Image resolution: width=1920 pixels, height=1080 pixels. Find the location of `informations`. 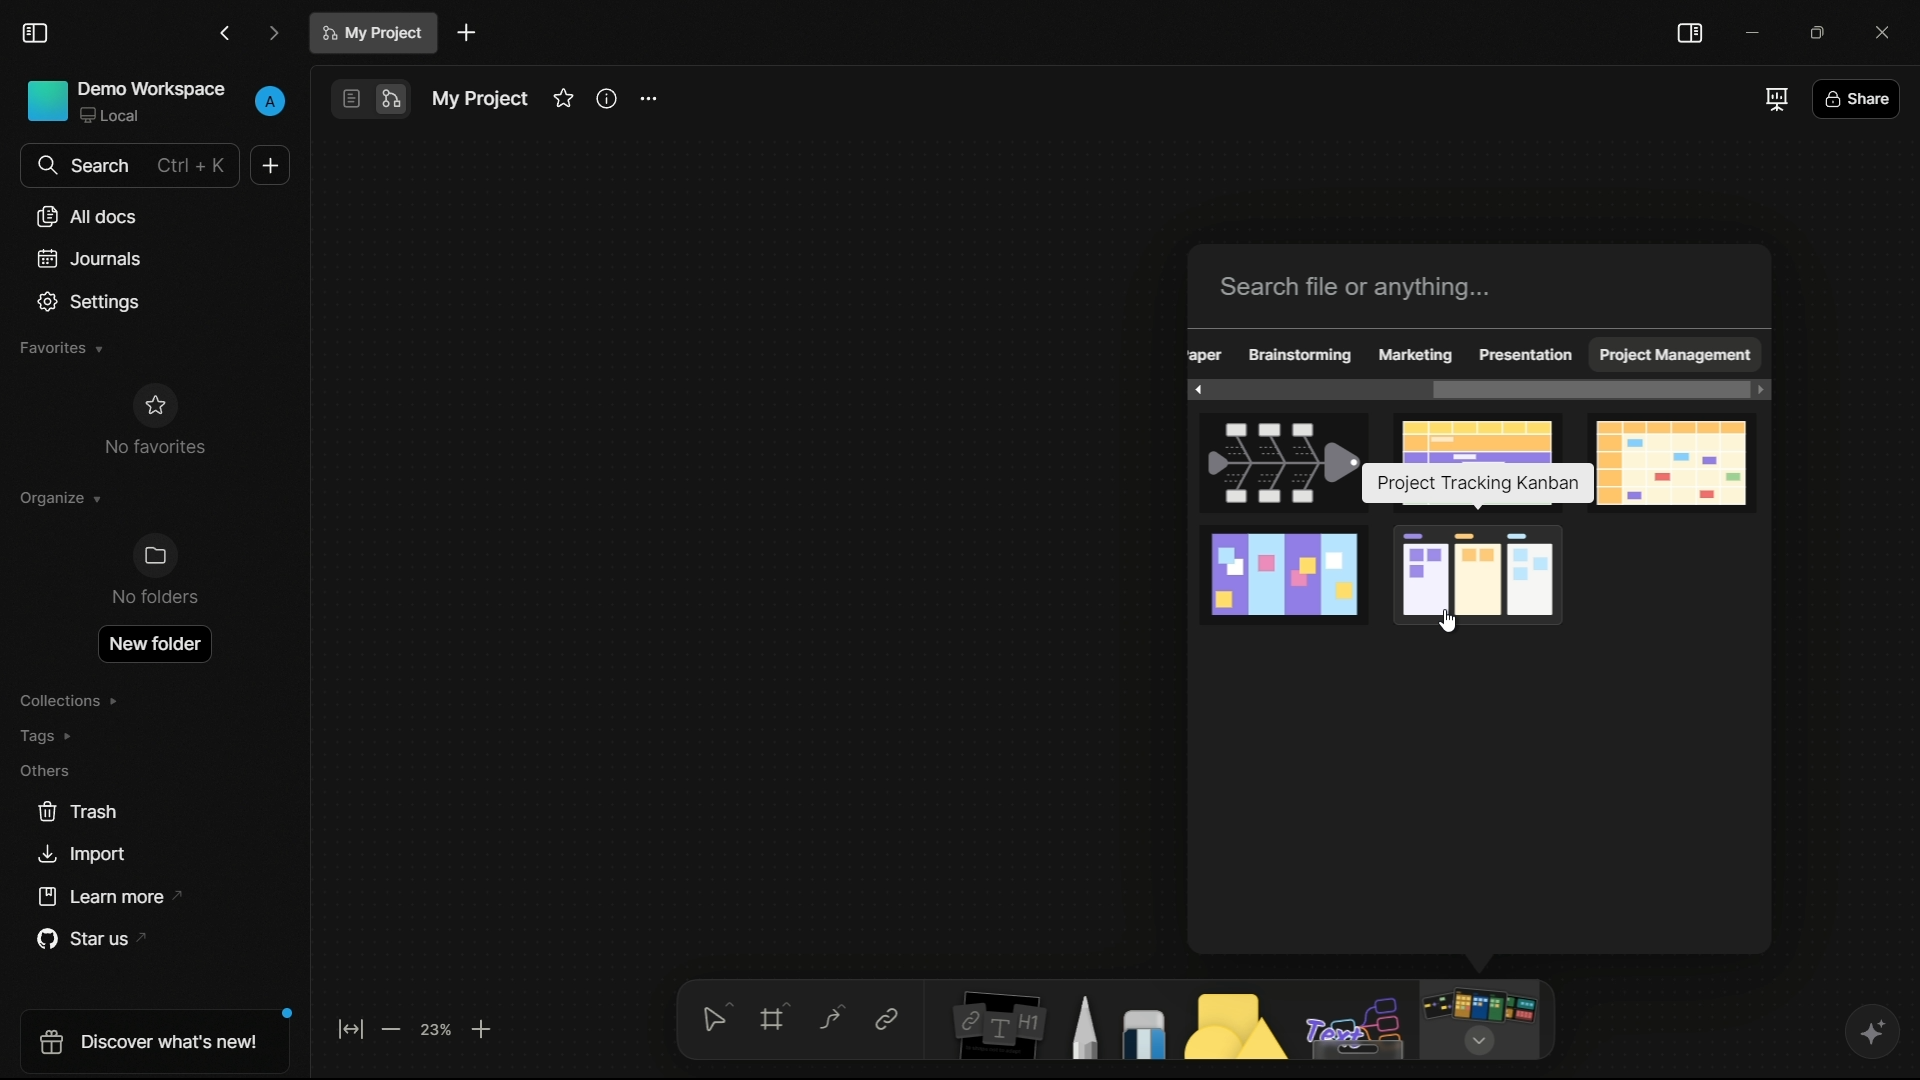

informations is located at coordinates (607, 98).